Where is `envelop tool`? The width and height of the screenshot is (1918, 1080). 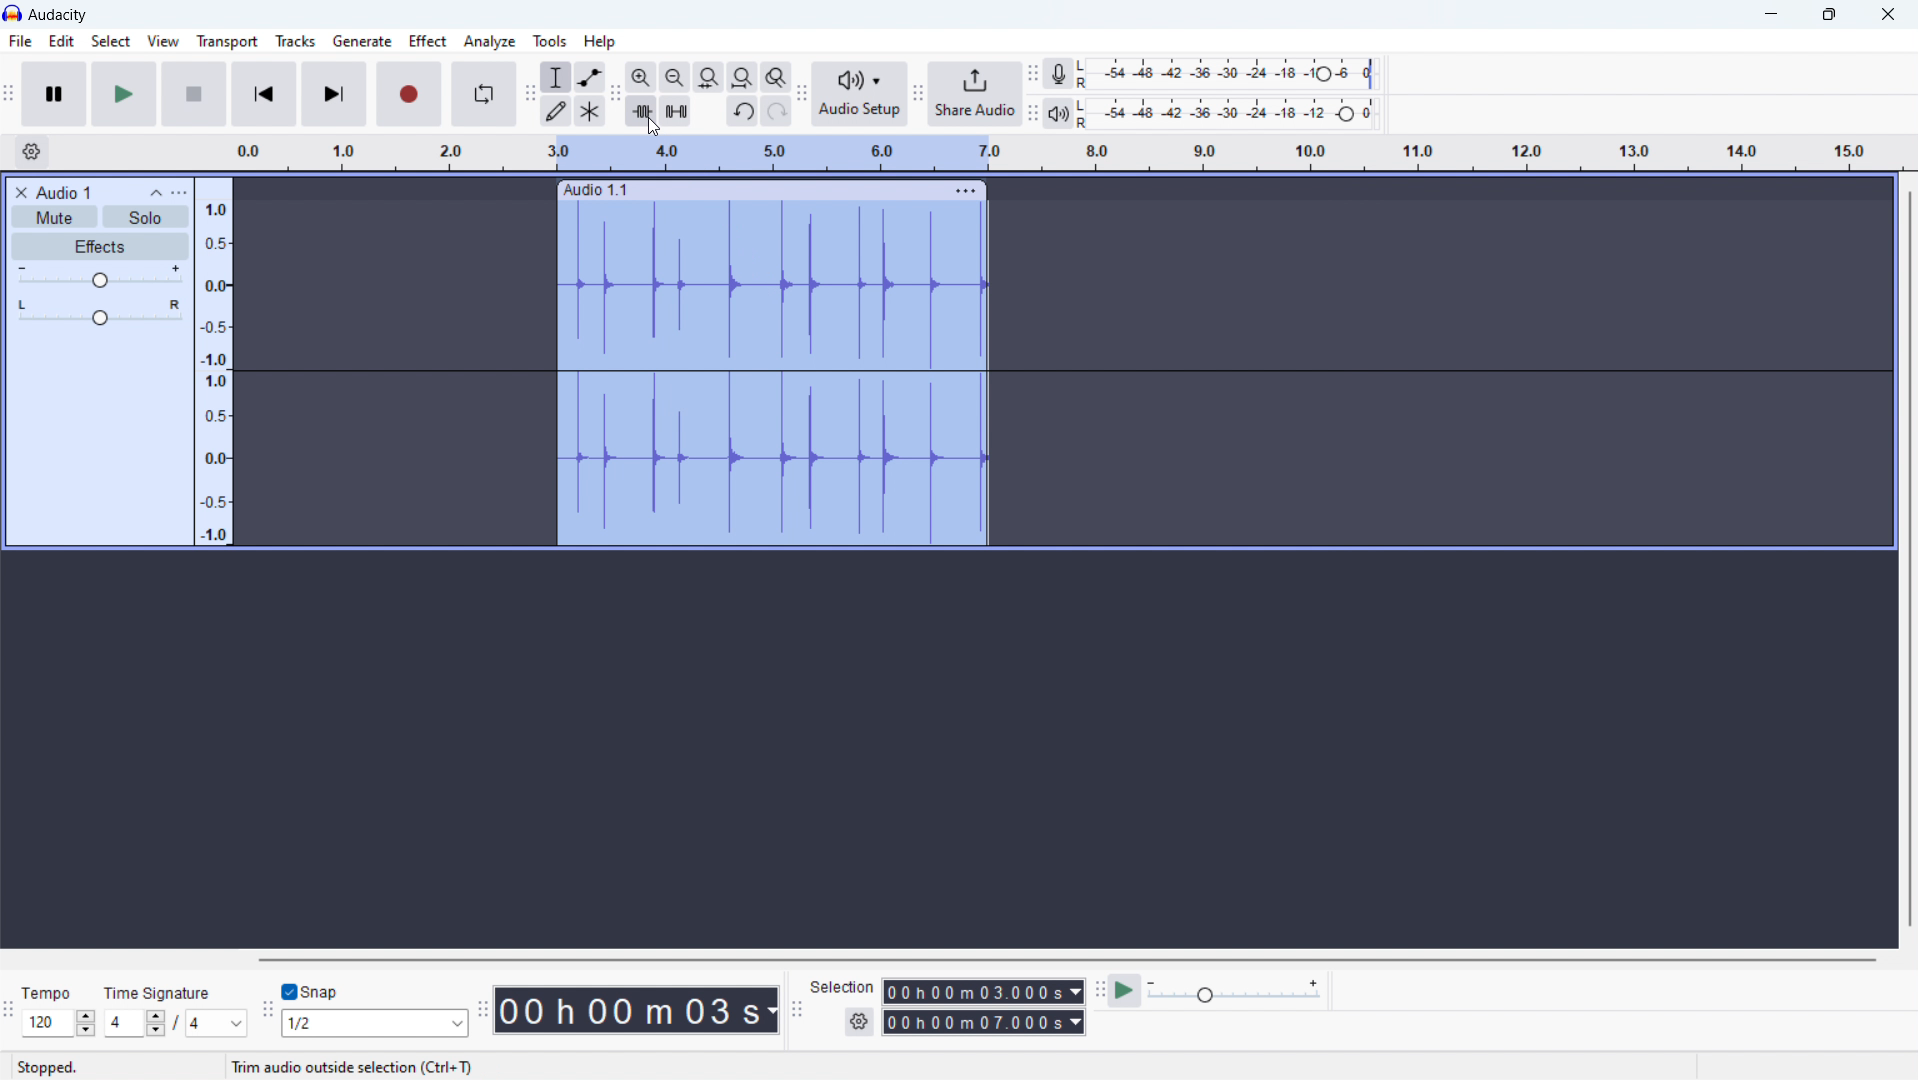 envelop tool is located at coordinates (591, 77).